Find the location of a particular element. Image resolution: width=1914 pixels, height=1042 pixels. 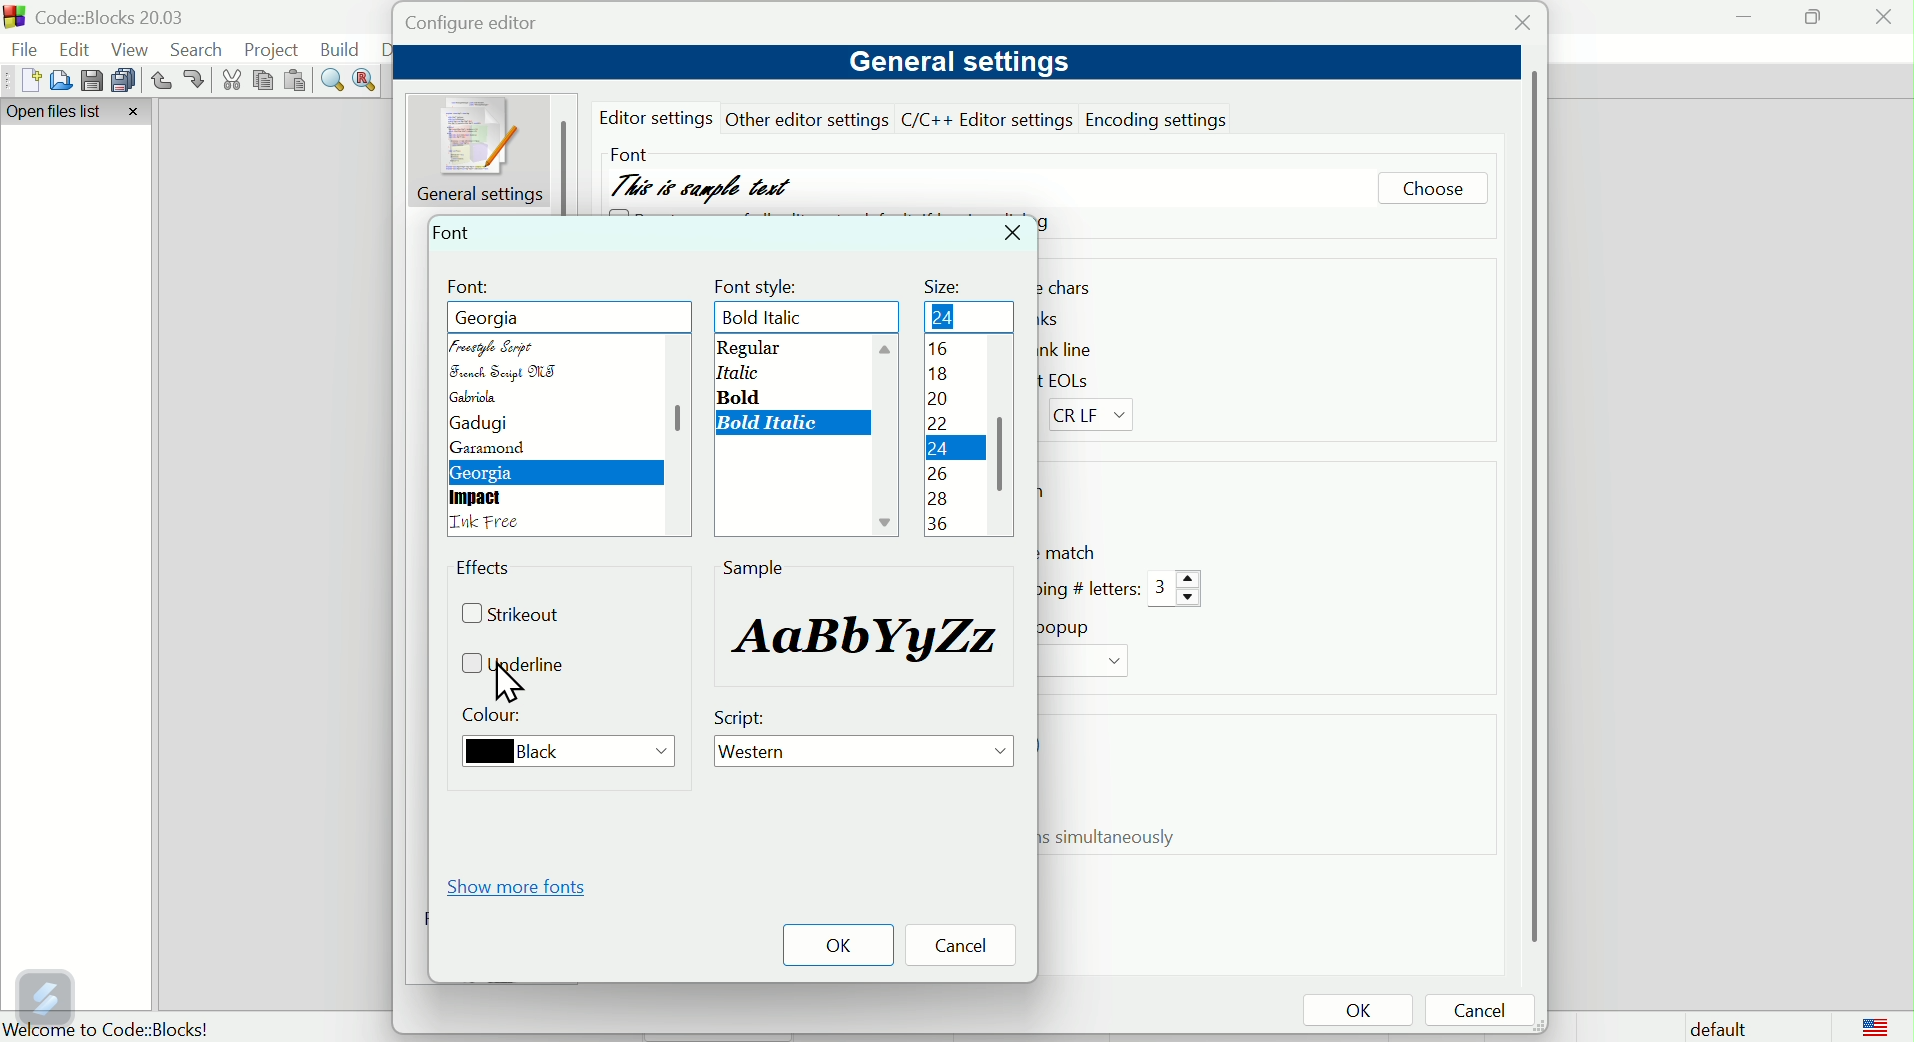

Georgia is located at coordinates (487, 474).